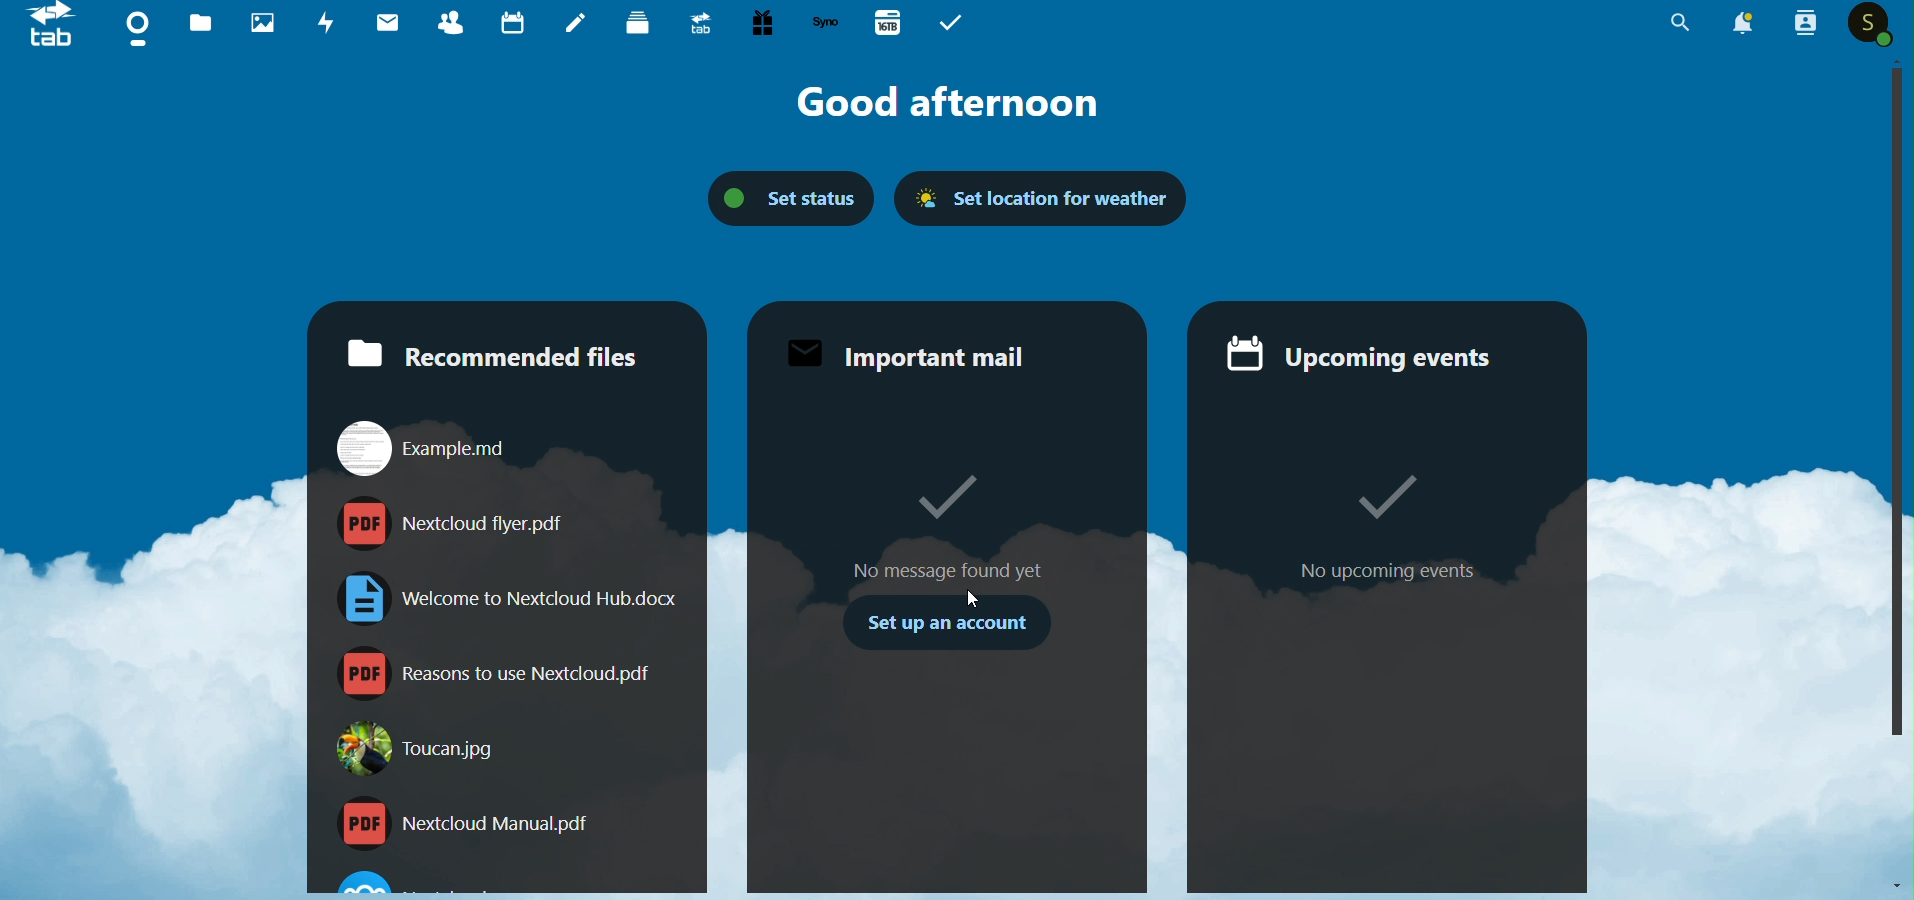  I want to click on Set up an account, so click(944, 629).